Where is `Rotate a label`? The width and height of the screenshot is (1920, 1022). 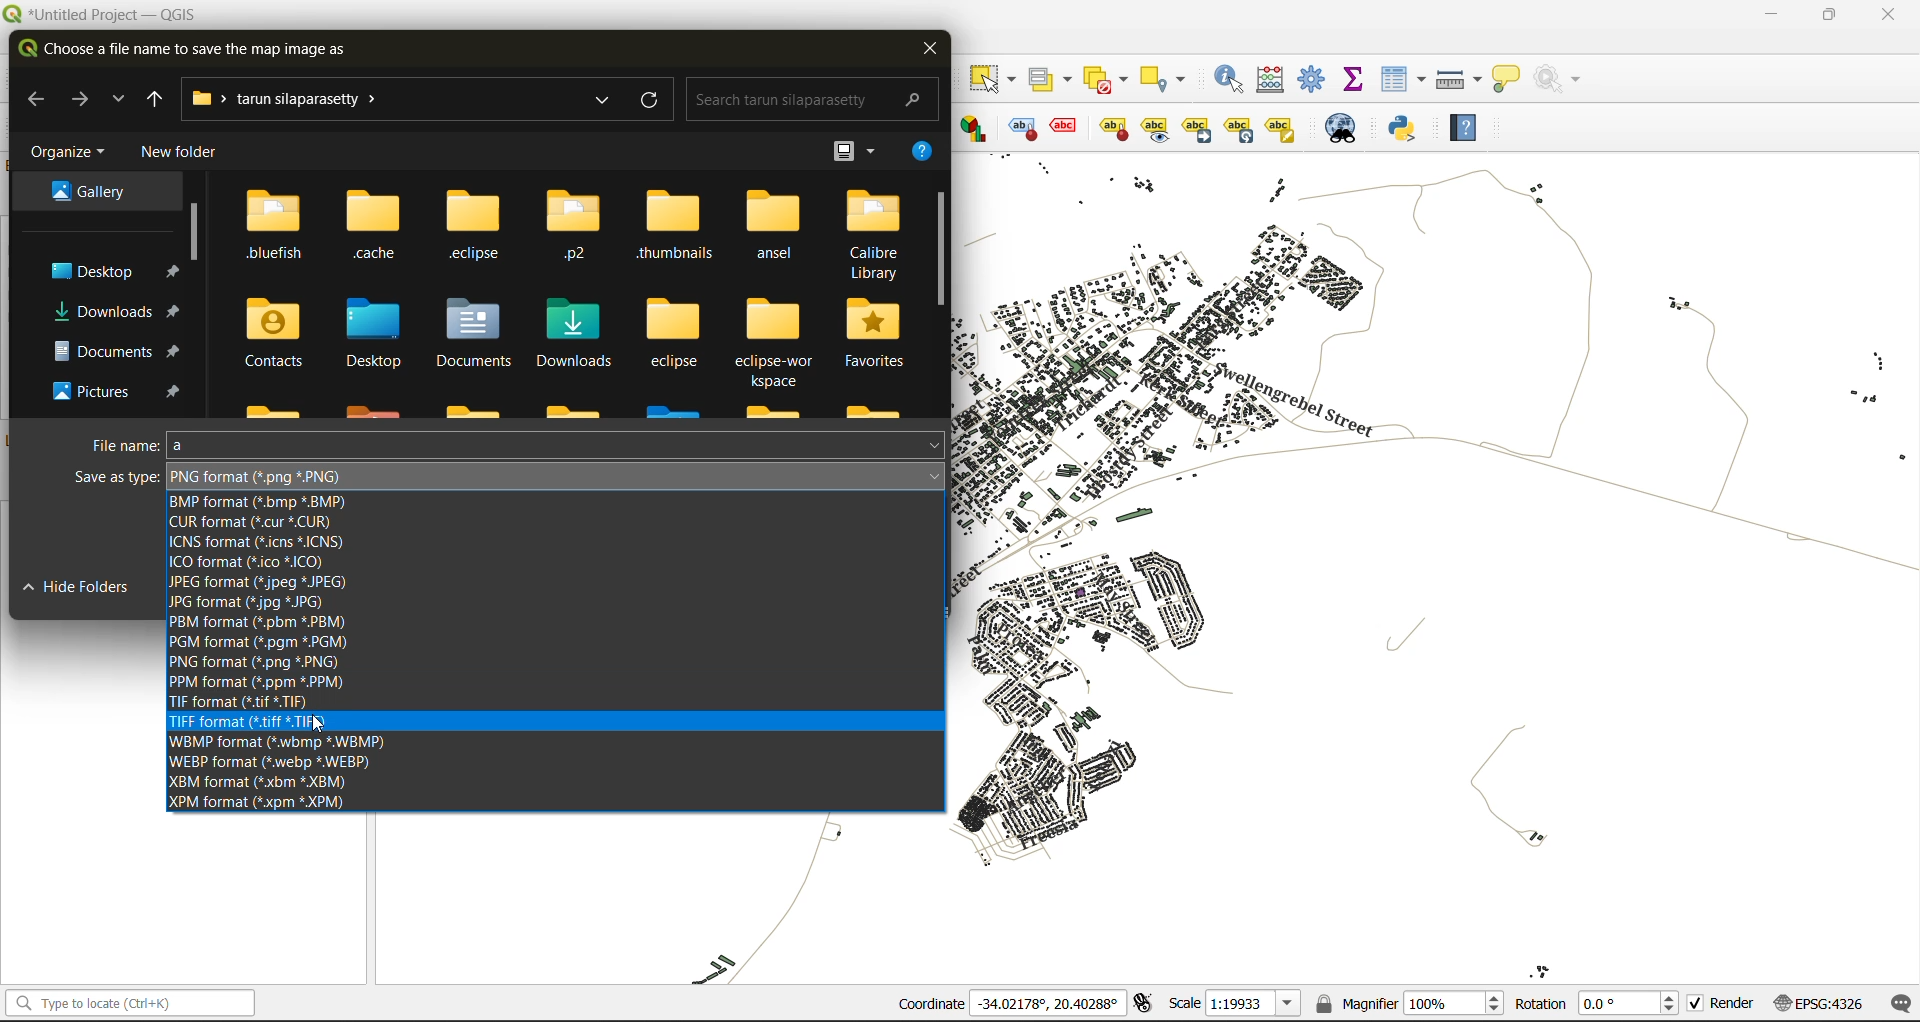 Rotate a label is located at coordinates (1239, 127).